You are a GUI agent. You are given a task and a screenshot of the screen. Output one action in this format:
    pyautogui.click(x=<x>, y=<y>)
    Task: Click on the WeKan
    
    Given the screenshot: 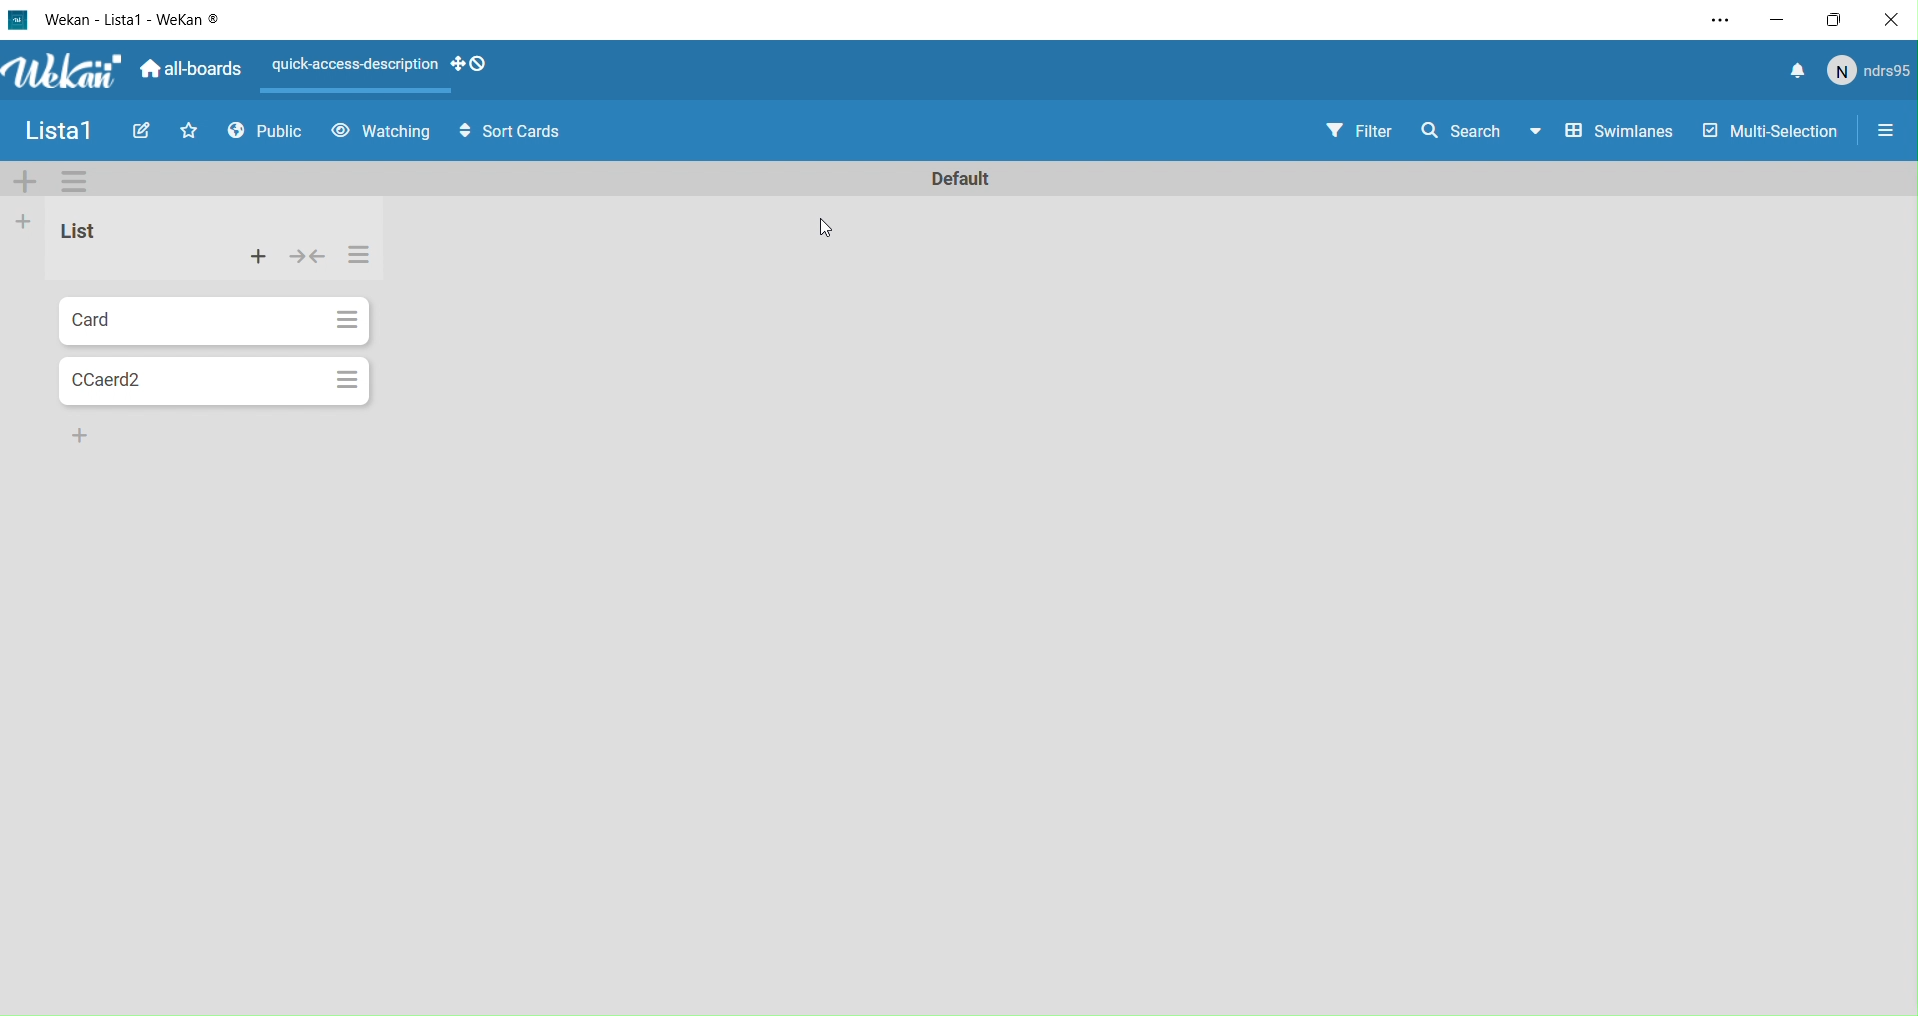 What is the action you would take?
    pyautogui.click(x=120, y=18)
    